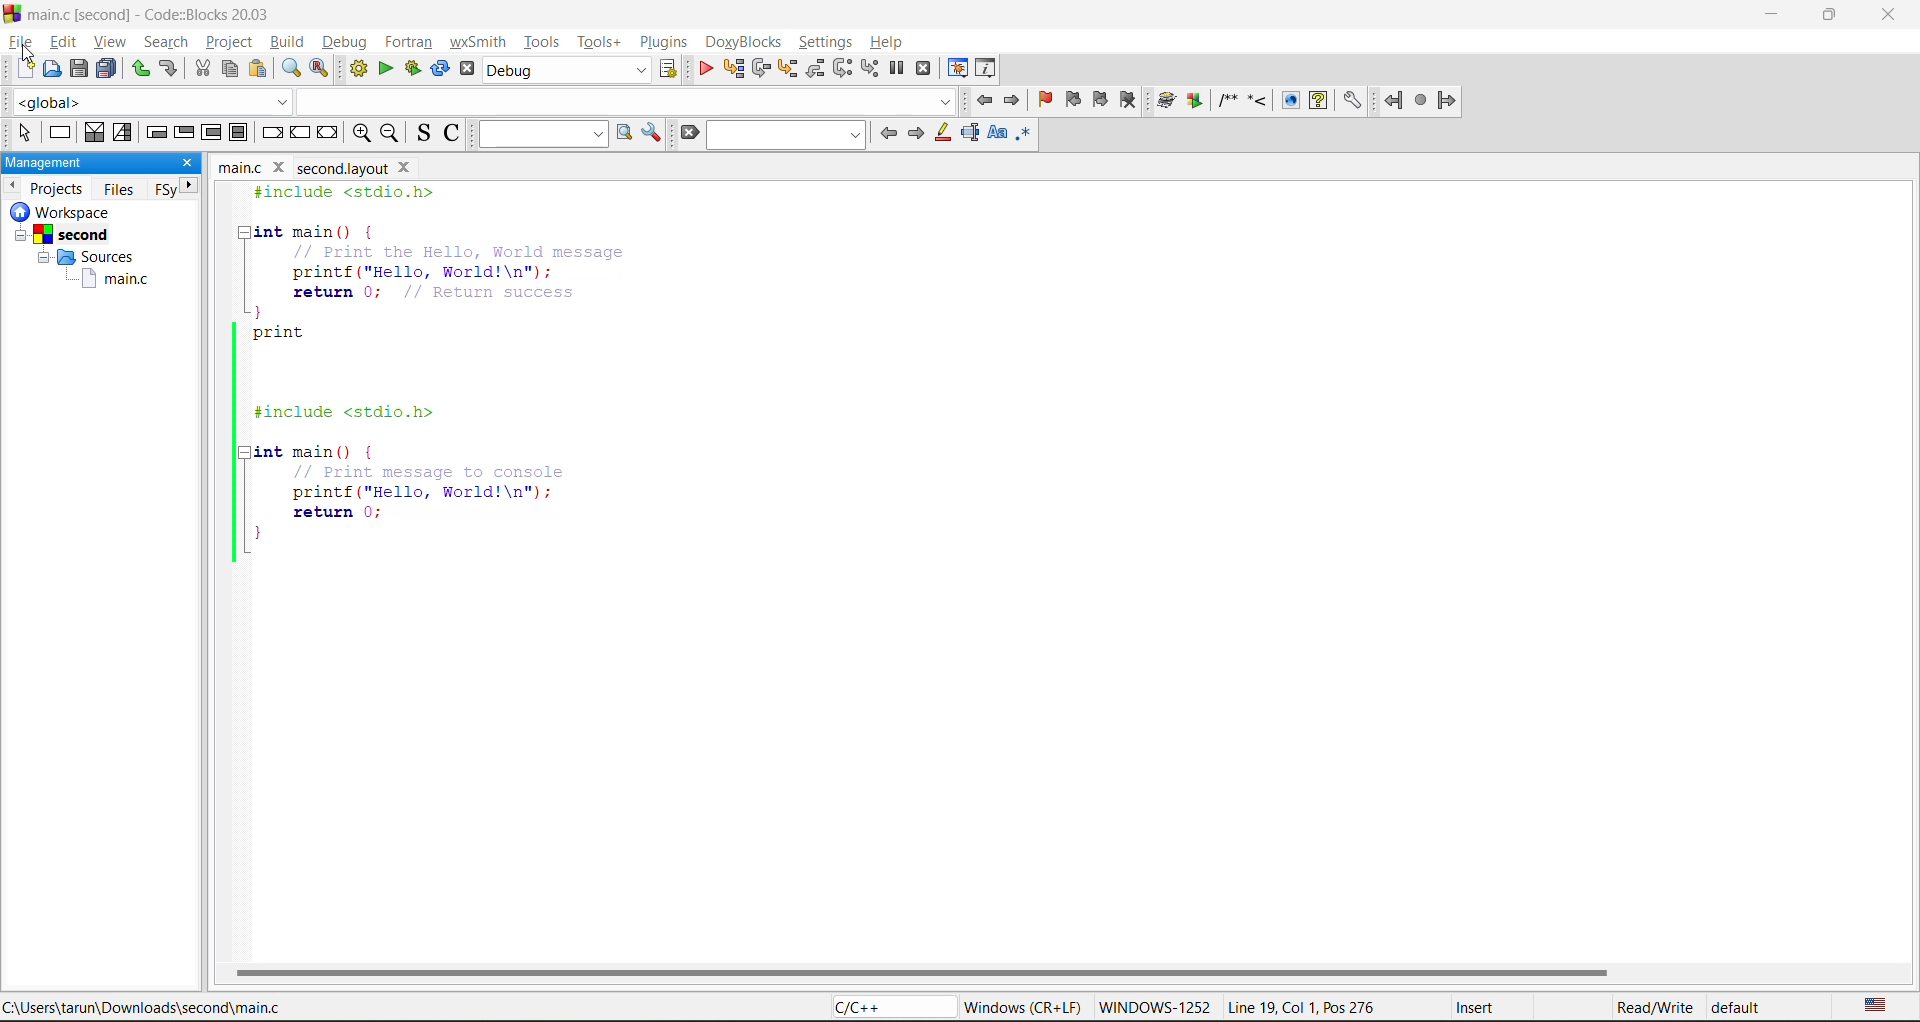 Image resolution: width=1920 pixels, height=1022 pixels. I want to click on break debugger, so click(897, 69).